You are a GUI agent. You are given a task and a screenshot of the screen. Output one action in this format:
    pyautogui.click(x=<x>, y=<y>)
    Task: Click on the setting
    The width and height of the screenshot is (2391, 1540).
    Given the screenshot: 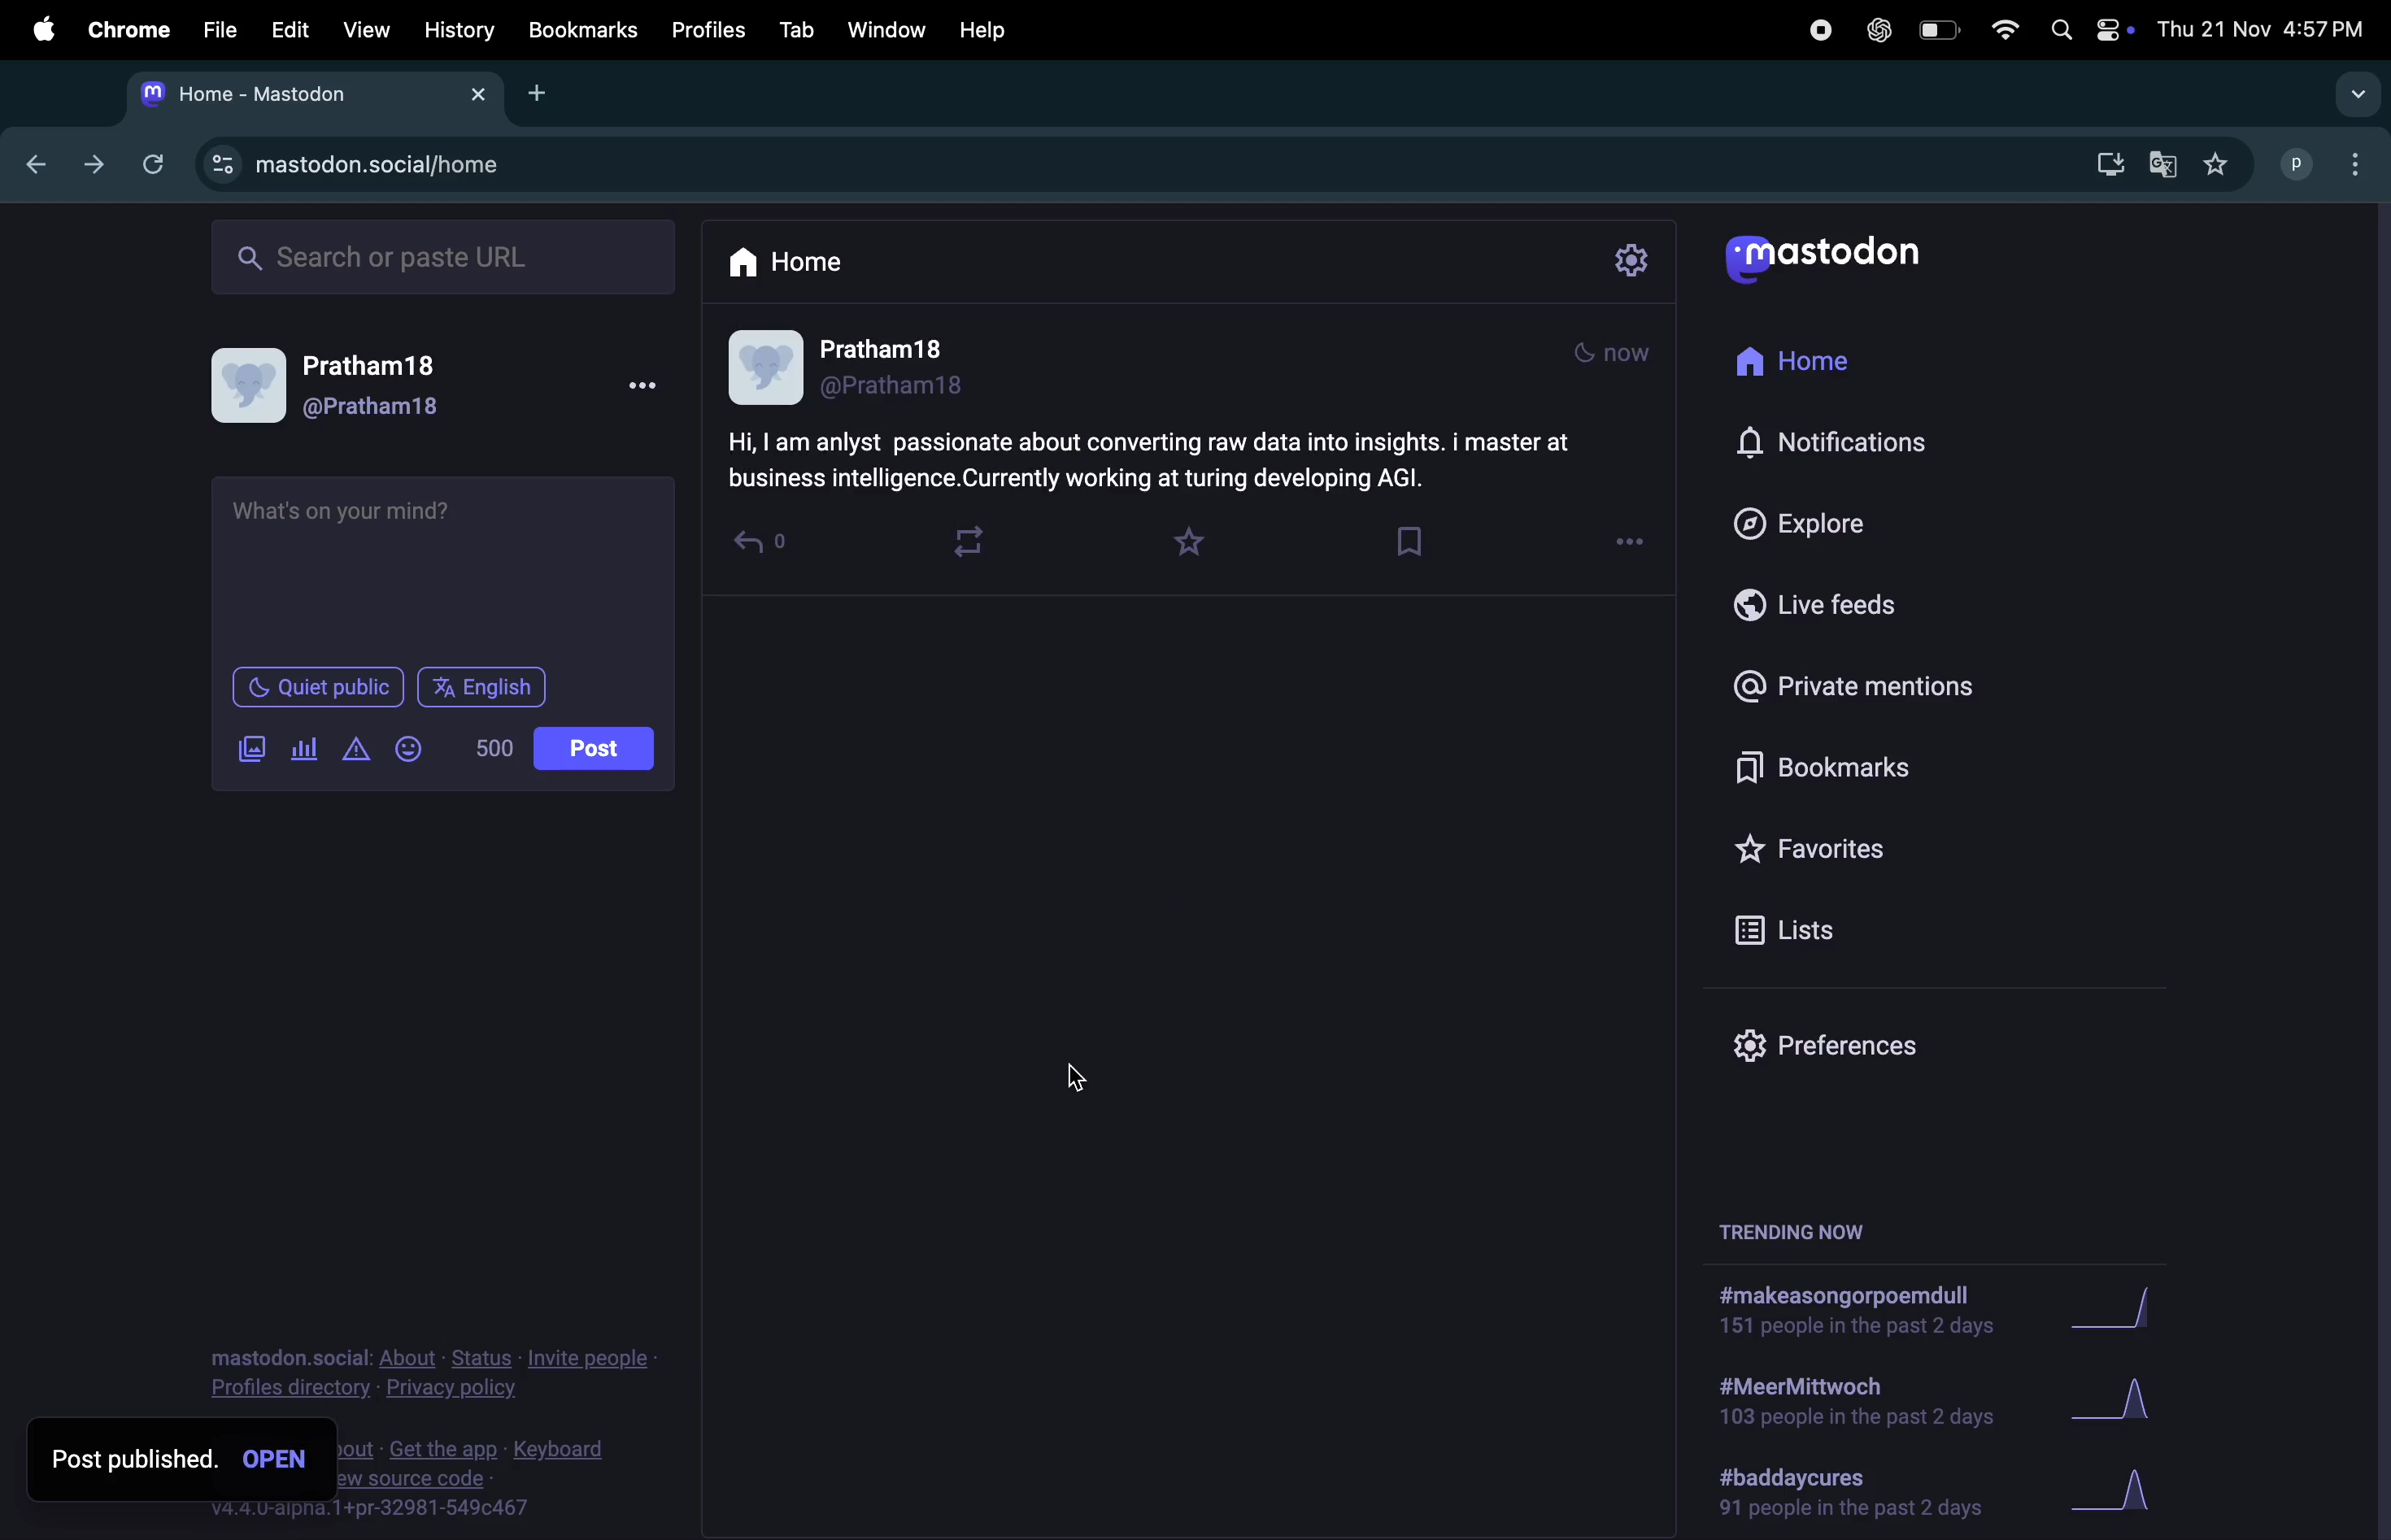 What is the action you would take?
    pyautogui.click(x=1628, y=263)
    